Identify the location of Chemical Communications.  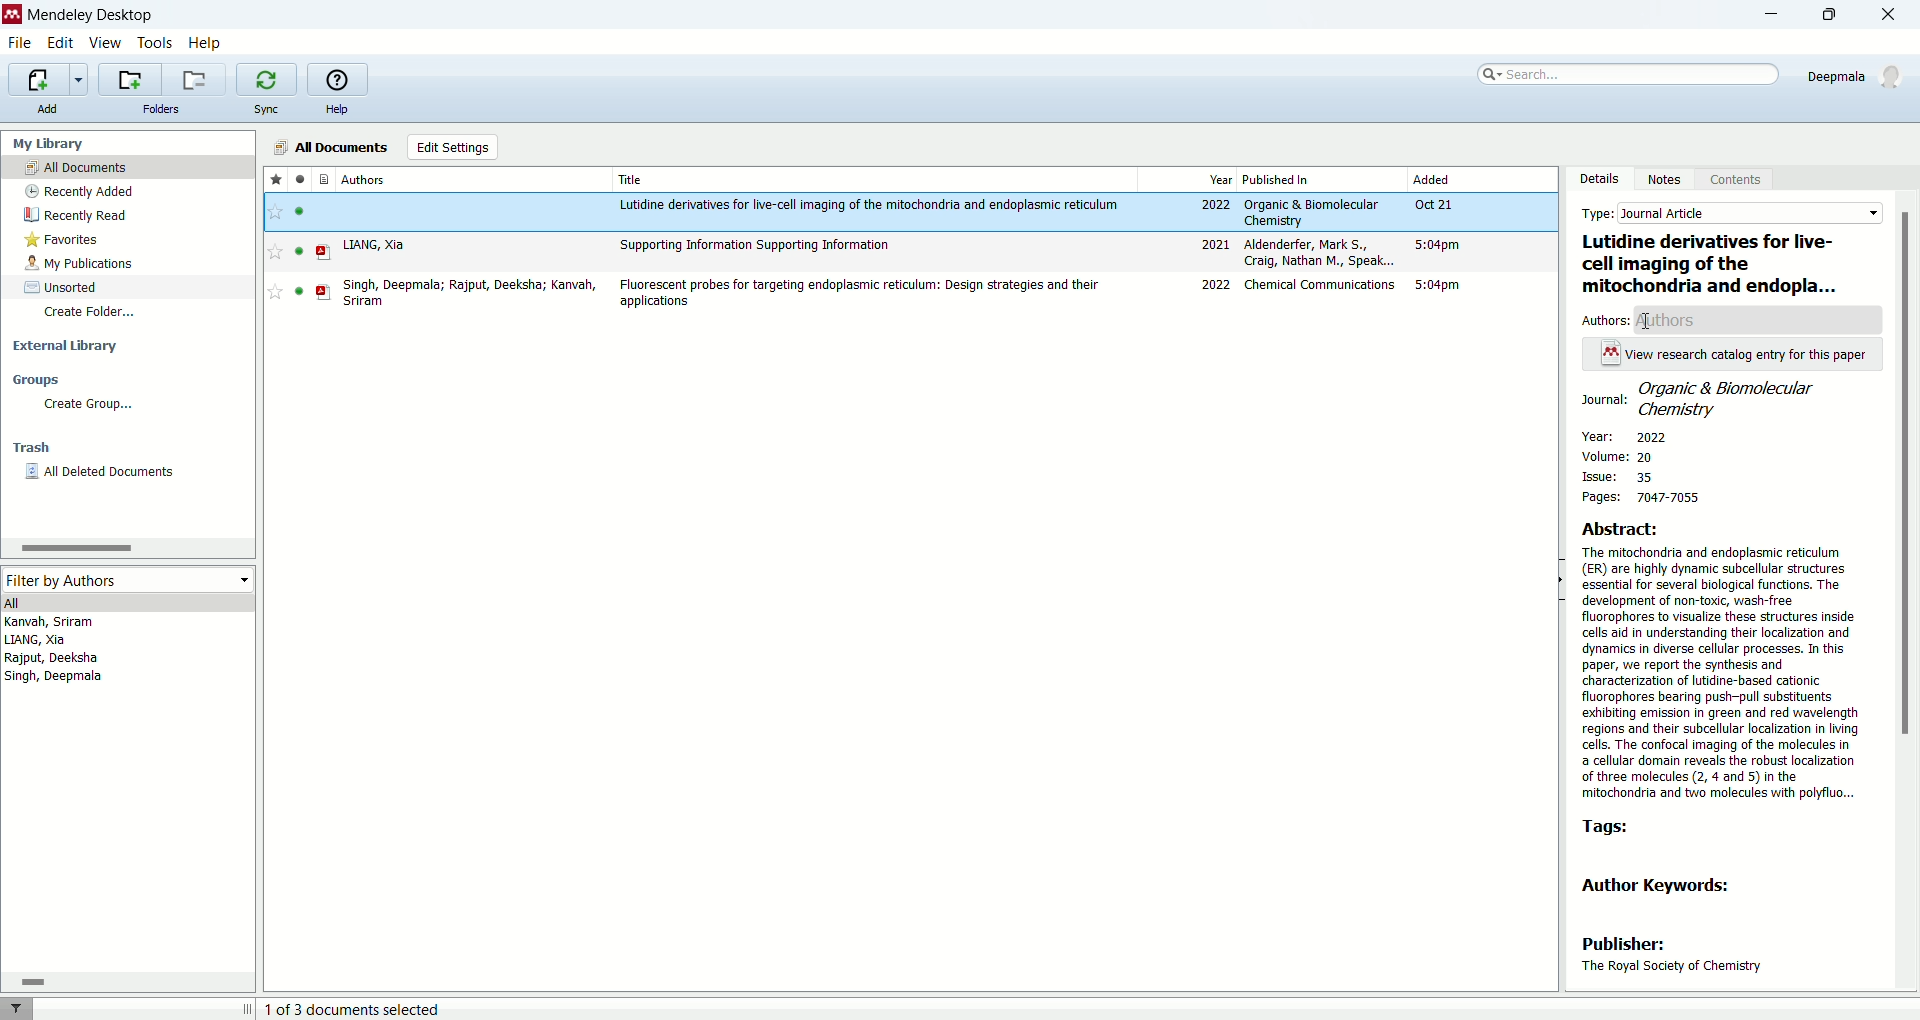
(1321, 284).